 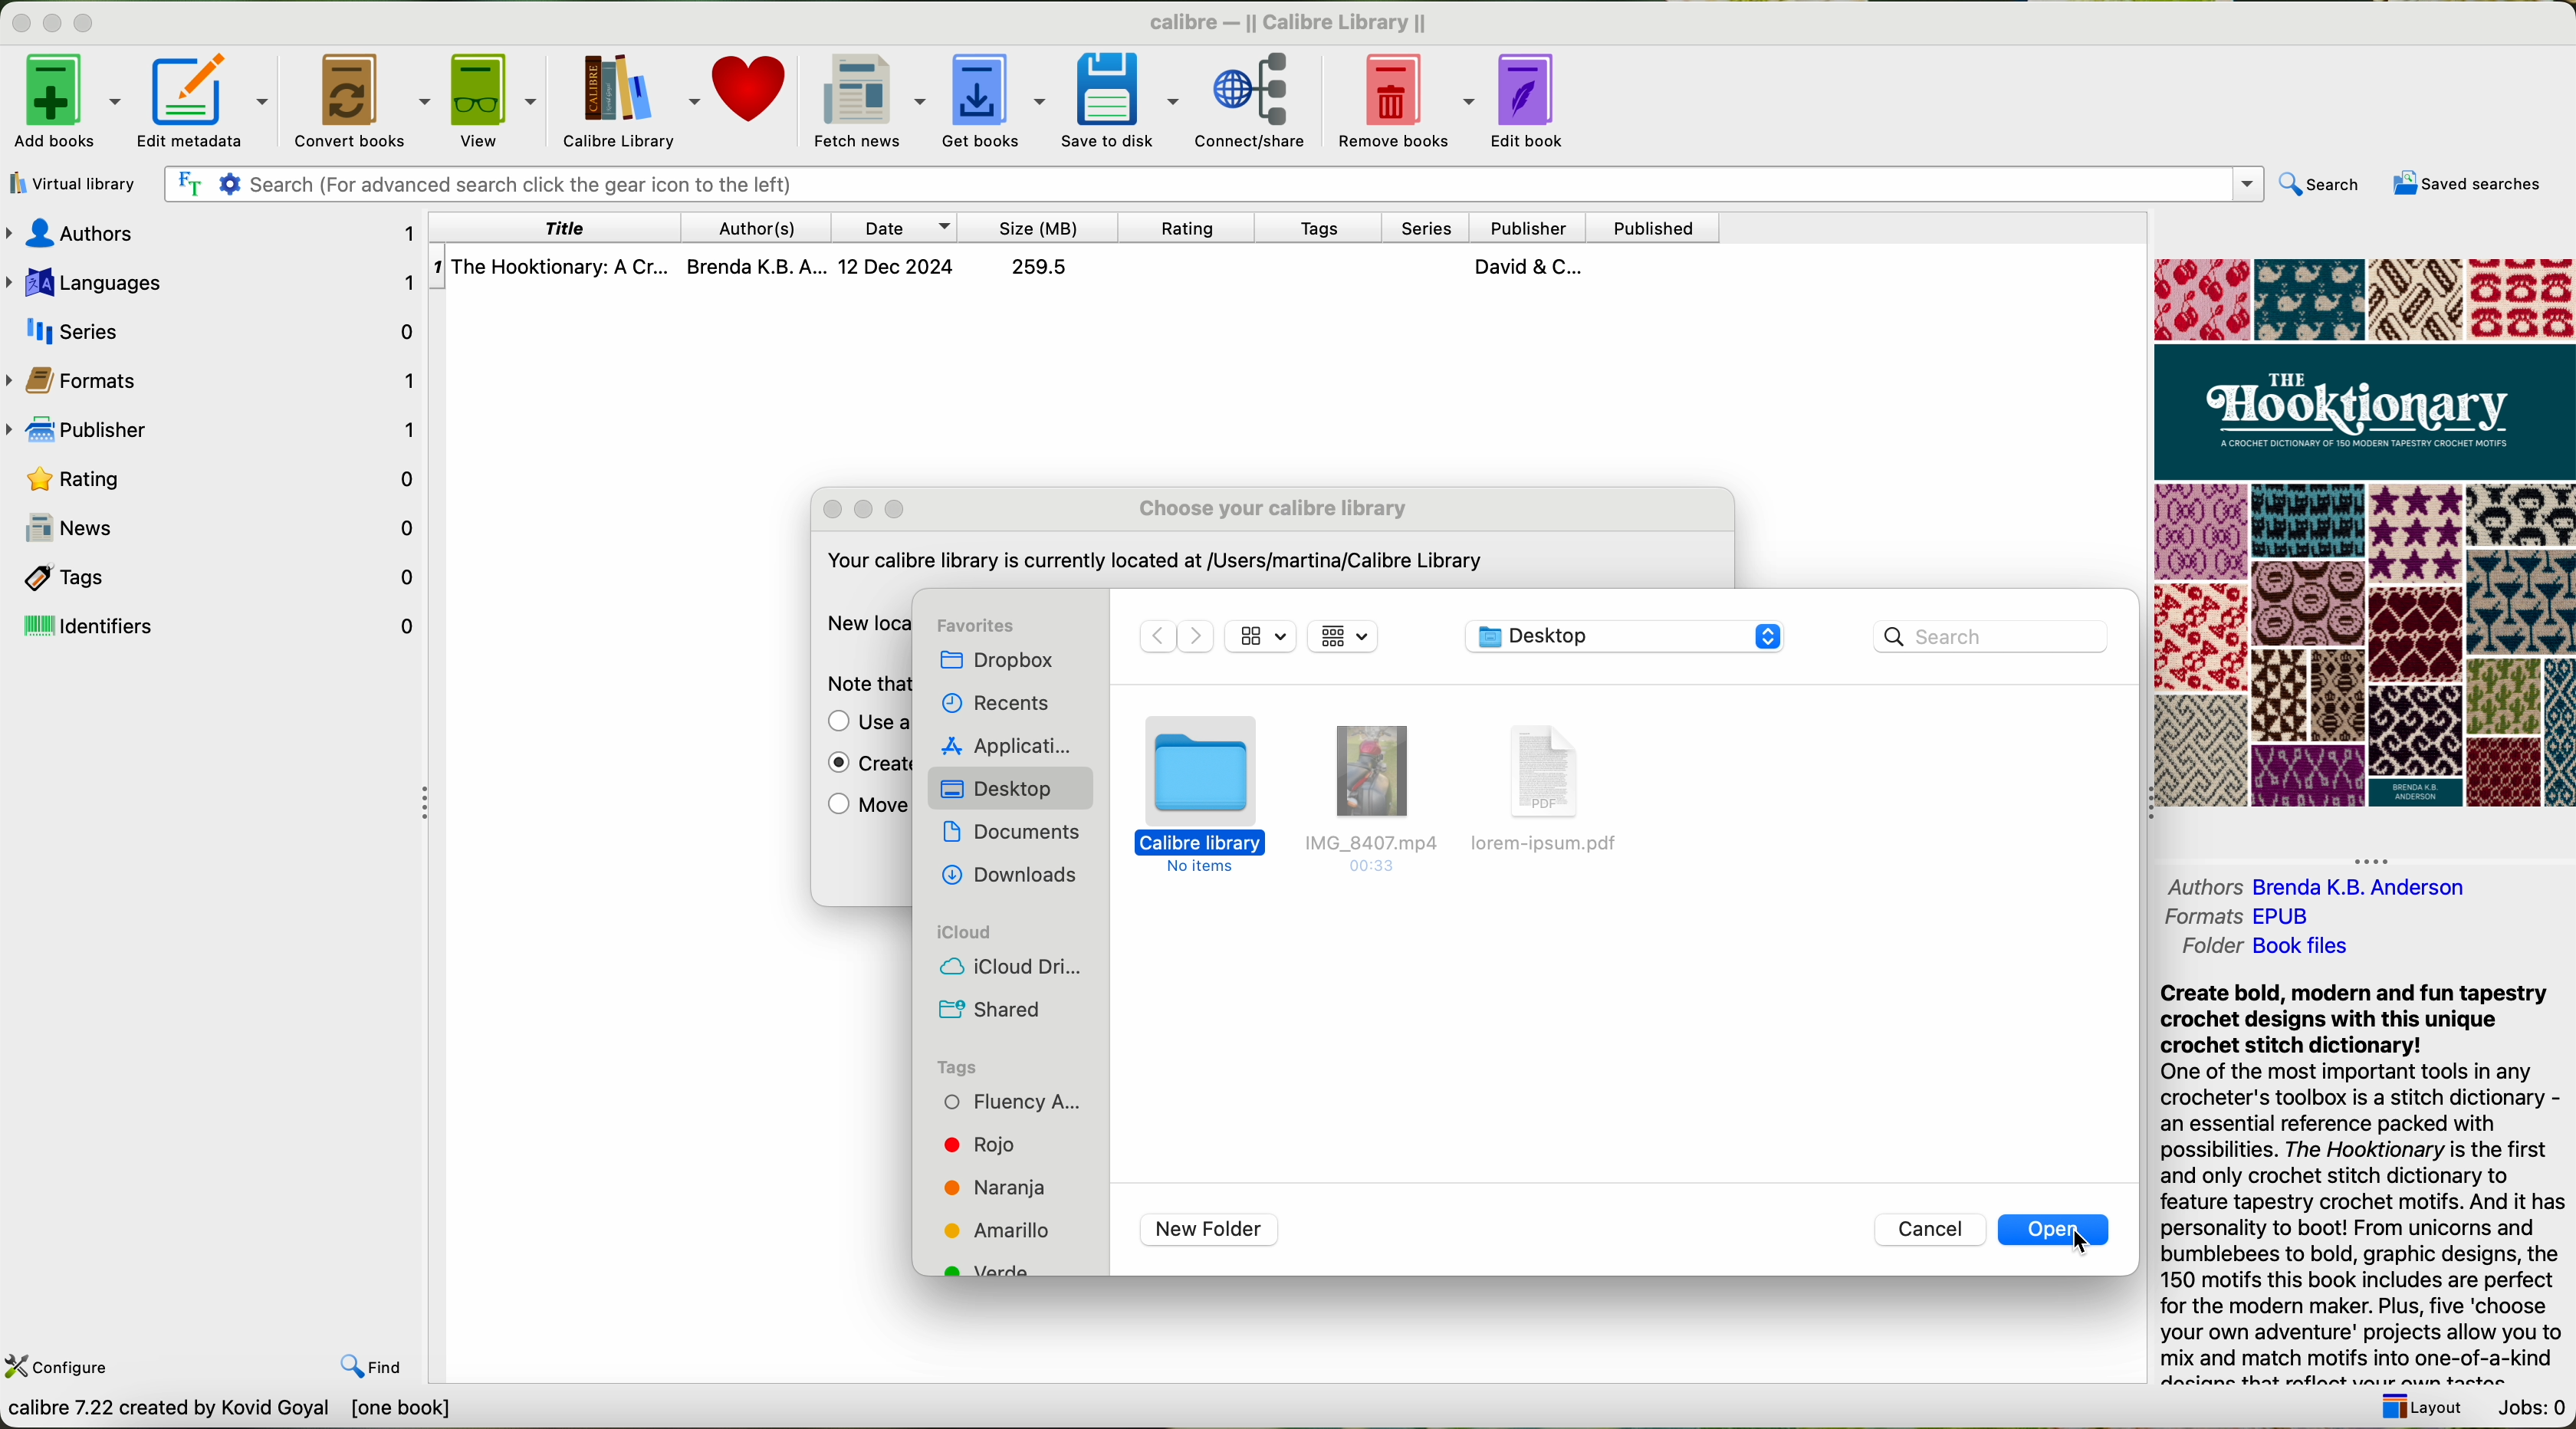 What do you see at coordinates (63, 102) in the screenshot?
I see `add books` at bounding box center [63, 102].